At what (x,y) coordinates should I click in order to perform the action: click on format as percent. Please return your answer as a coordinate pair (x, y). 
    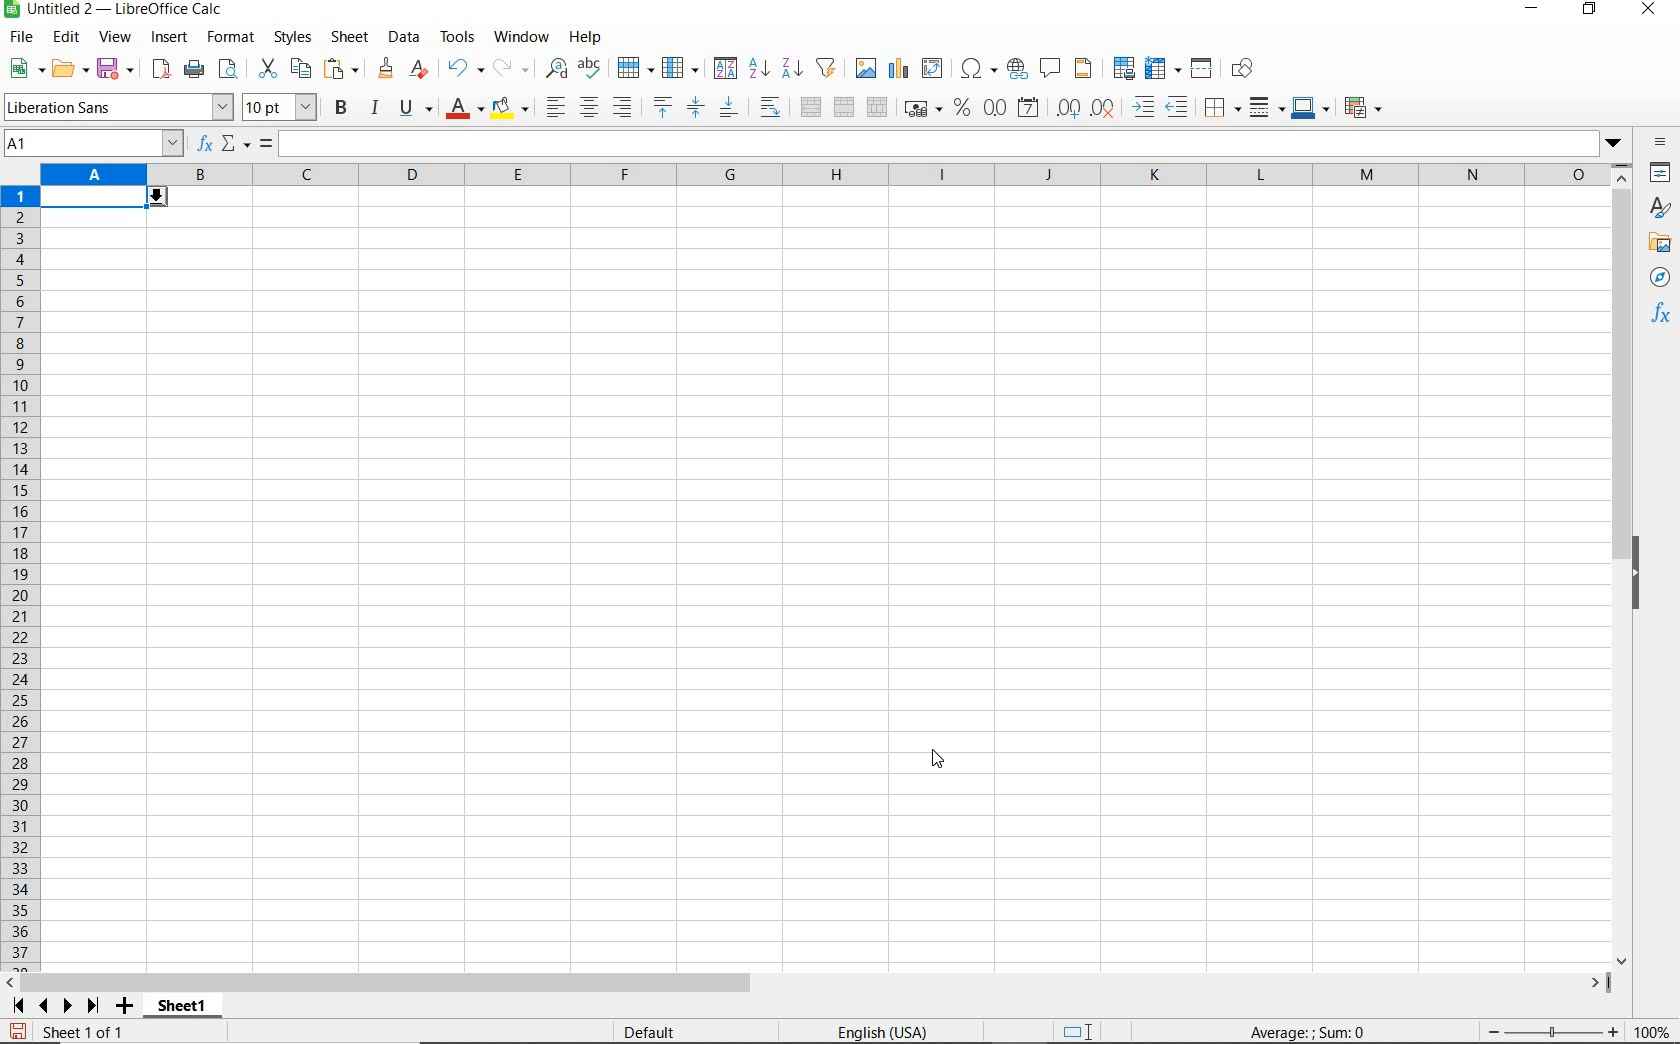
    Looking at the image, I should click on (962, 108).